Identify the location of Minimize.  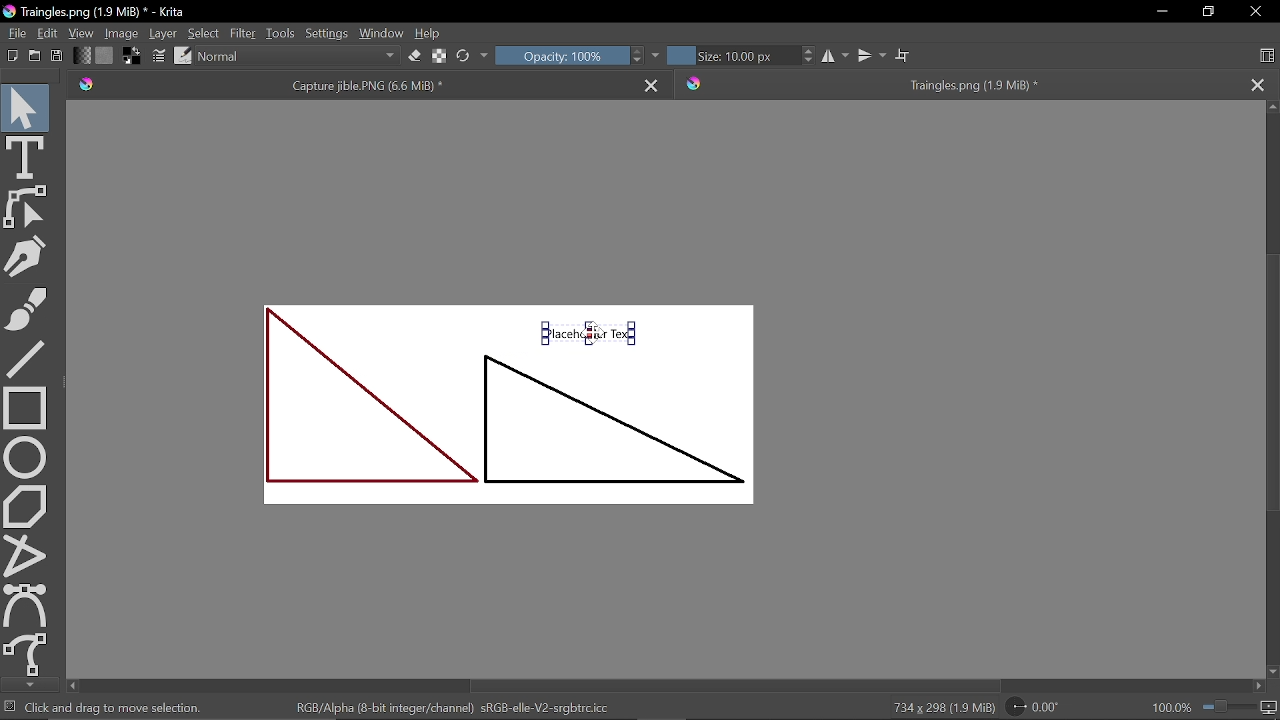
(1164, 11).